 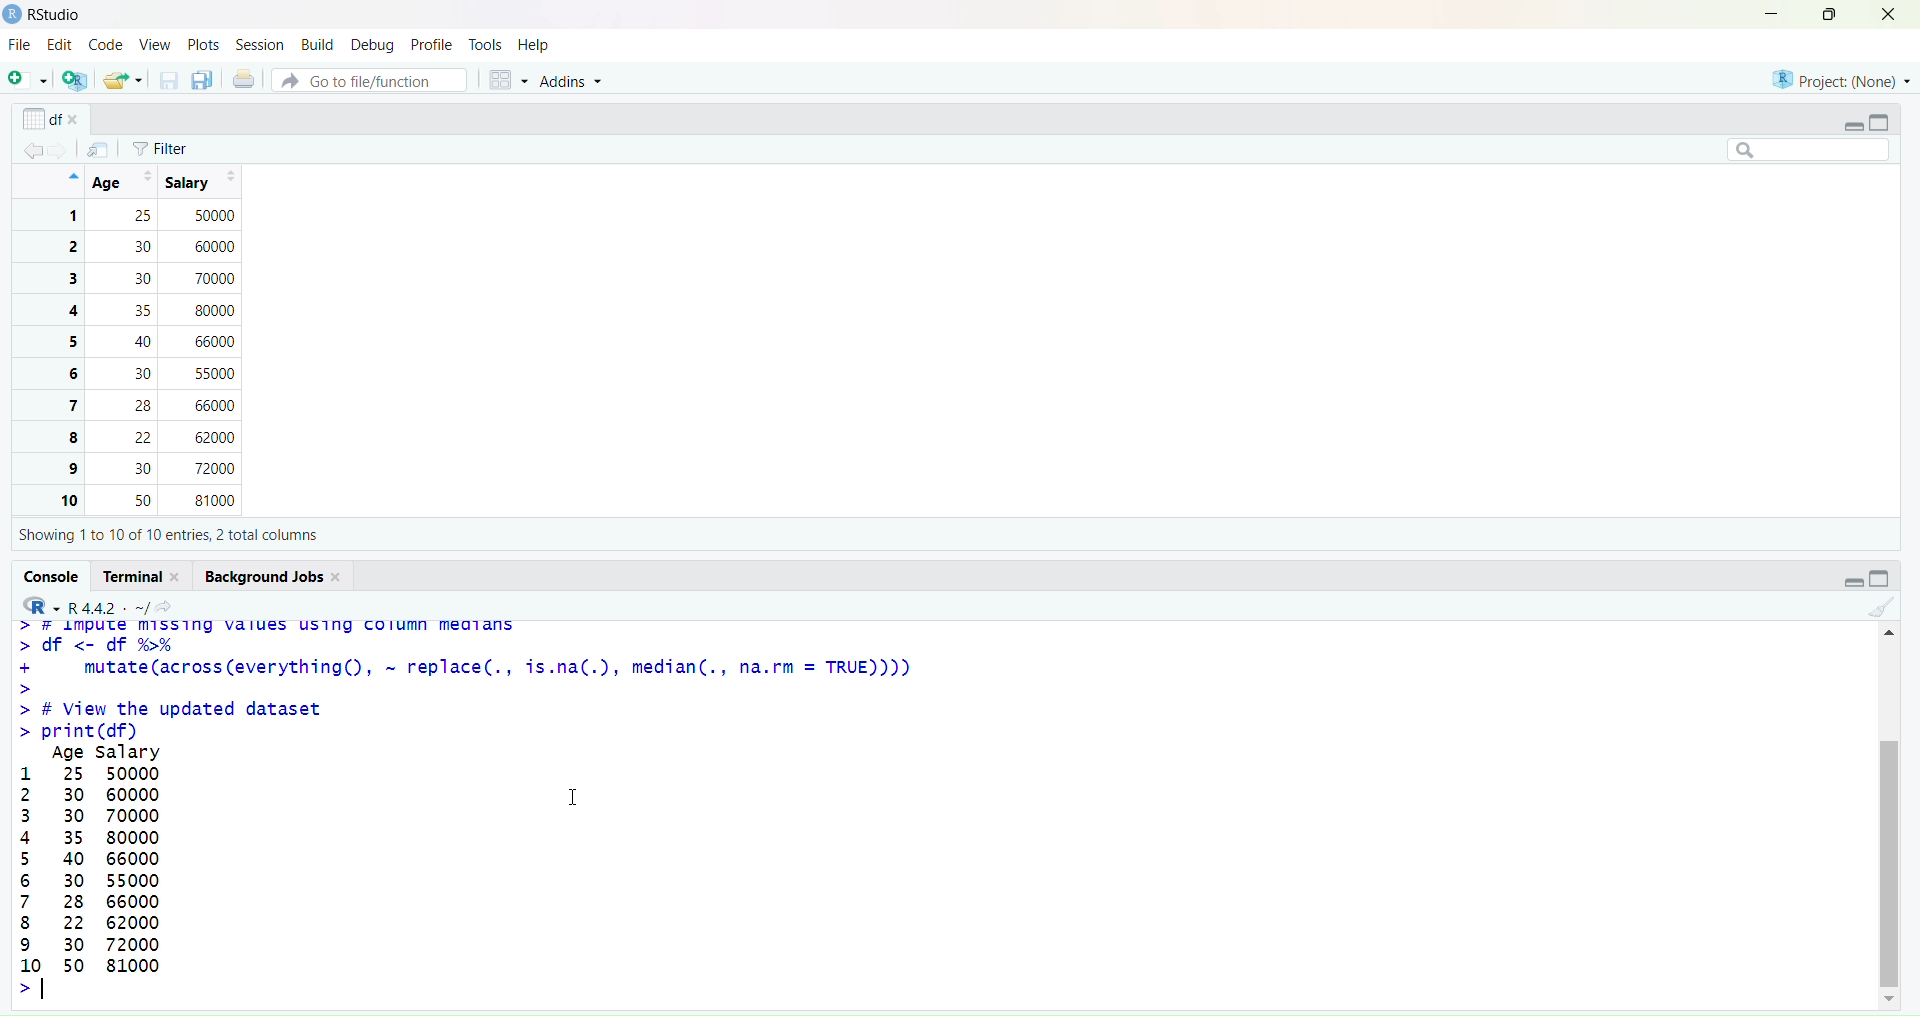 What do you see at coordinates (167, 605) in the screenshot?
I see `view the current working directory` at bounding box center [167, 605].